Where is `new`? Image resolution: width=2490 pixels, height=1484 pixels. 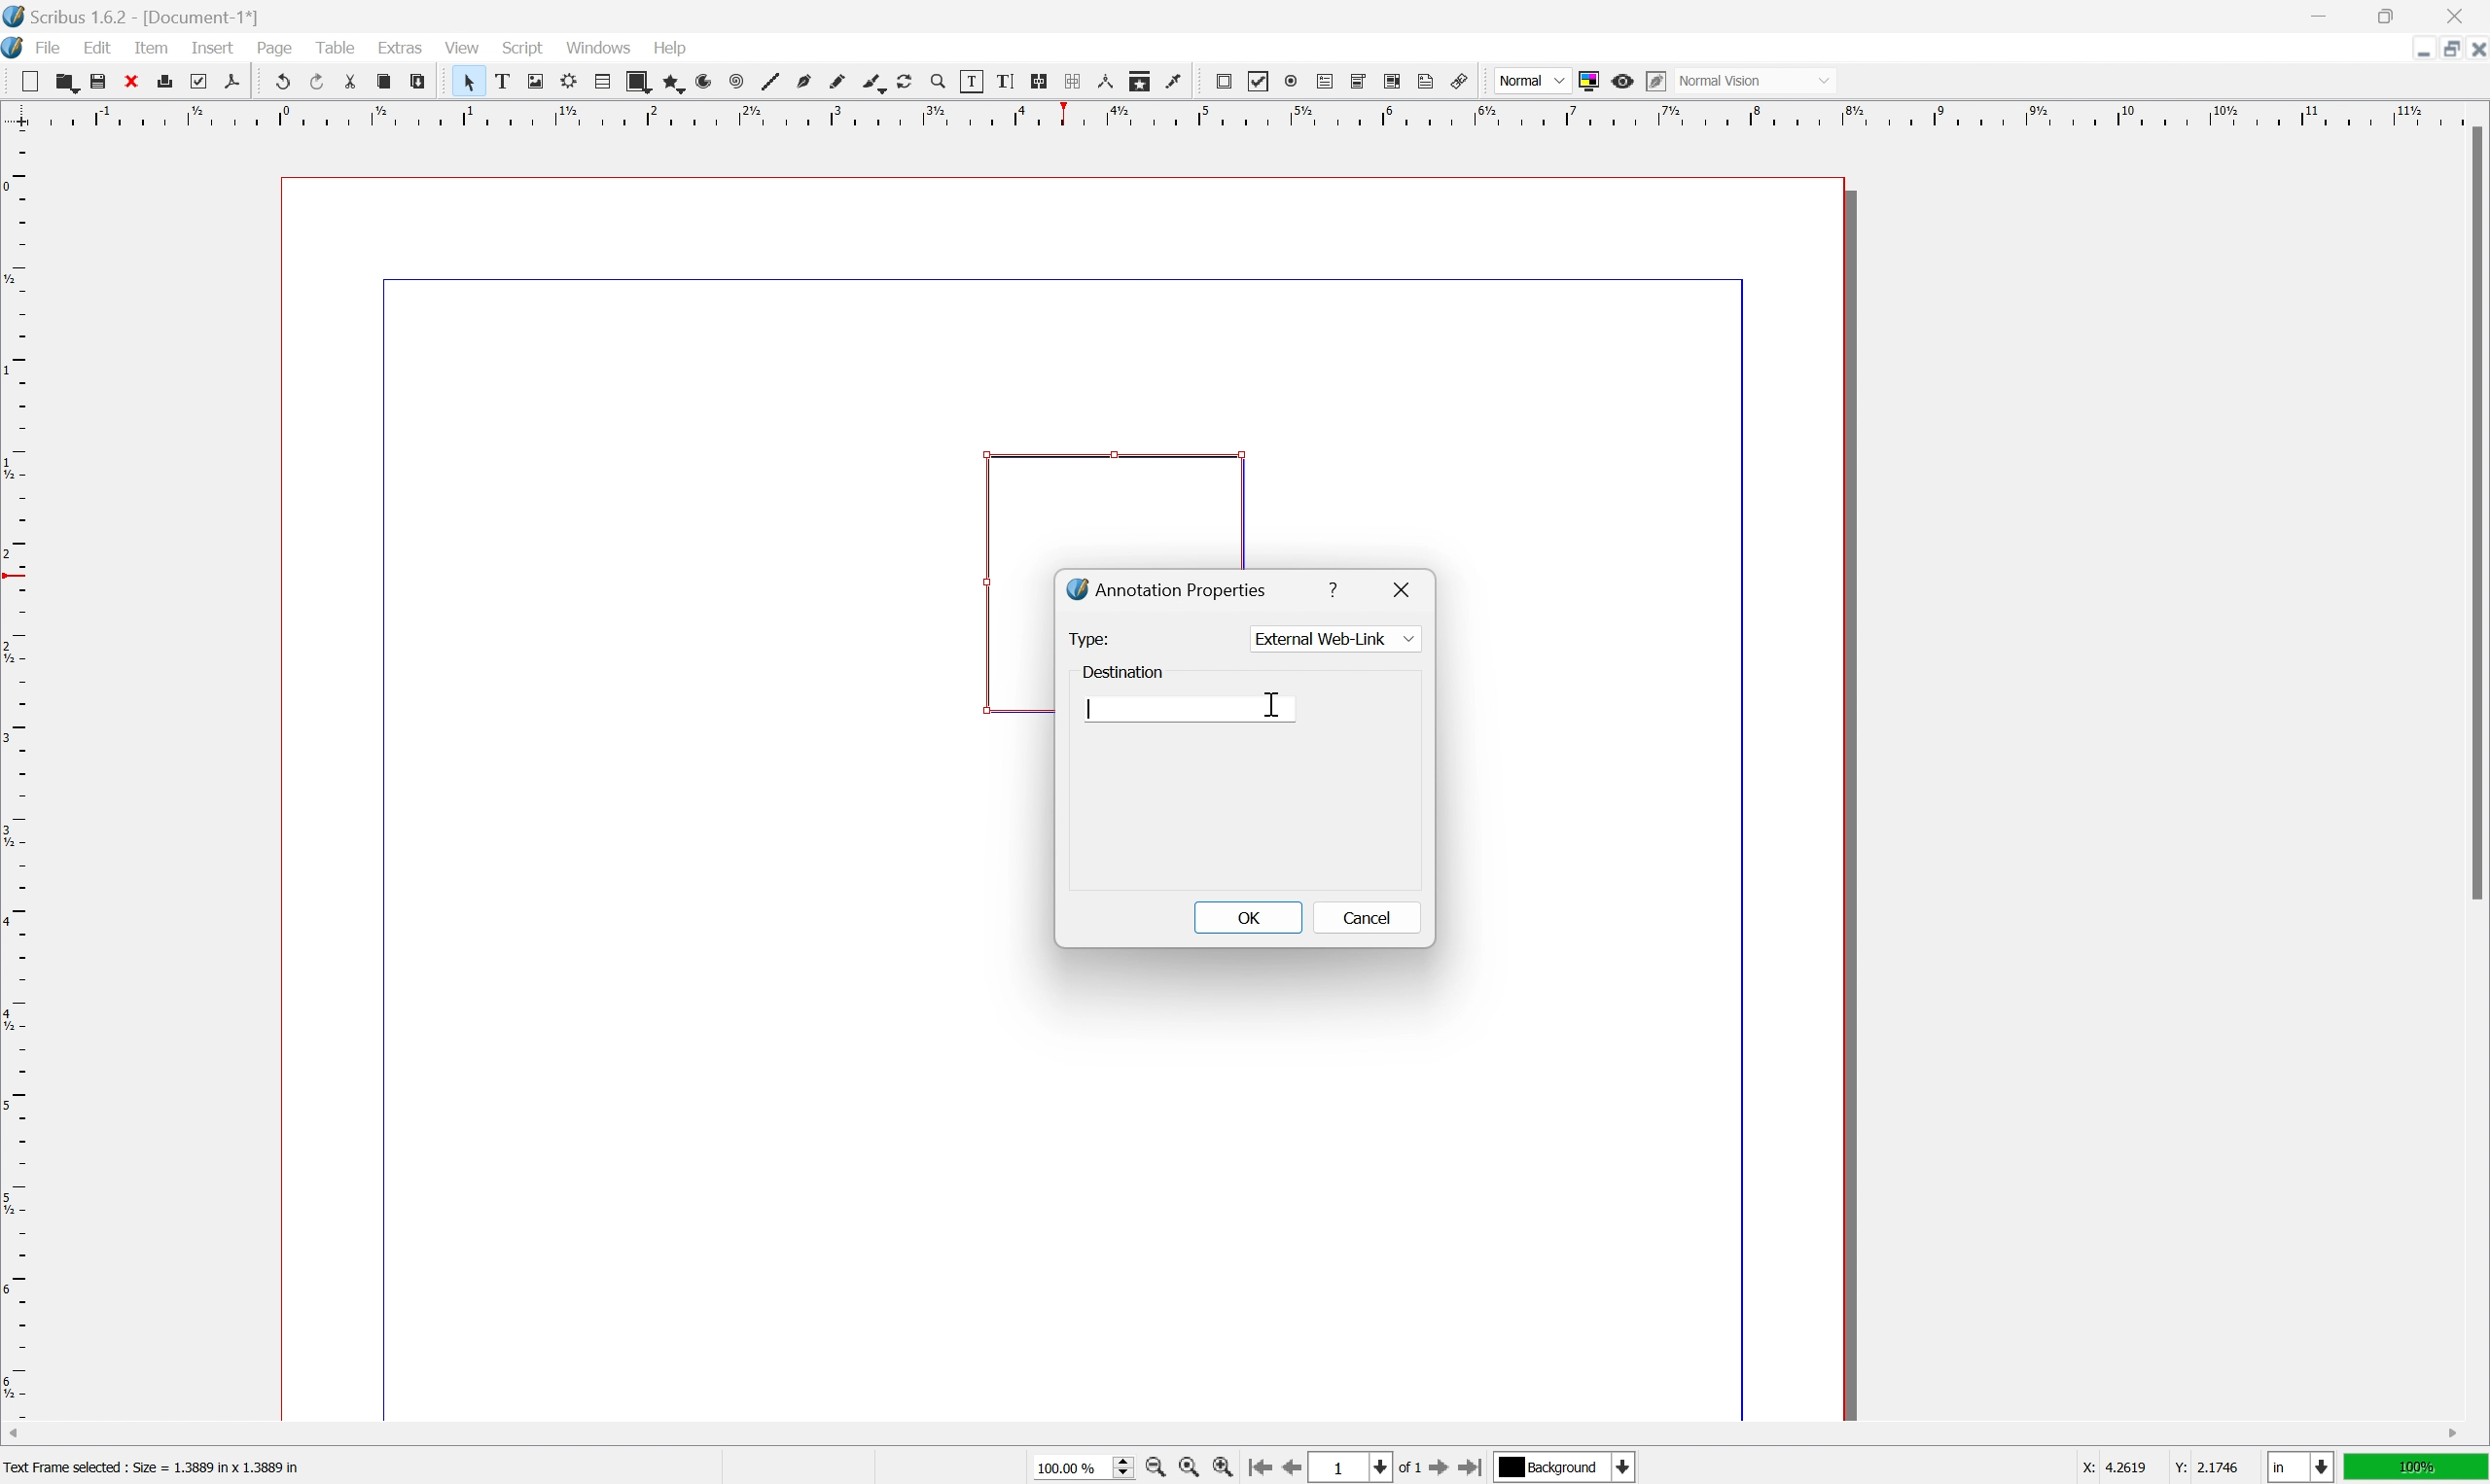 new is located at coordinates (29, 81).